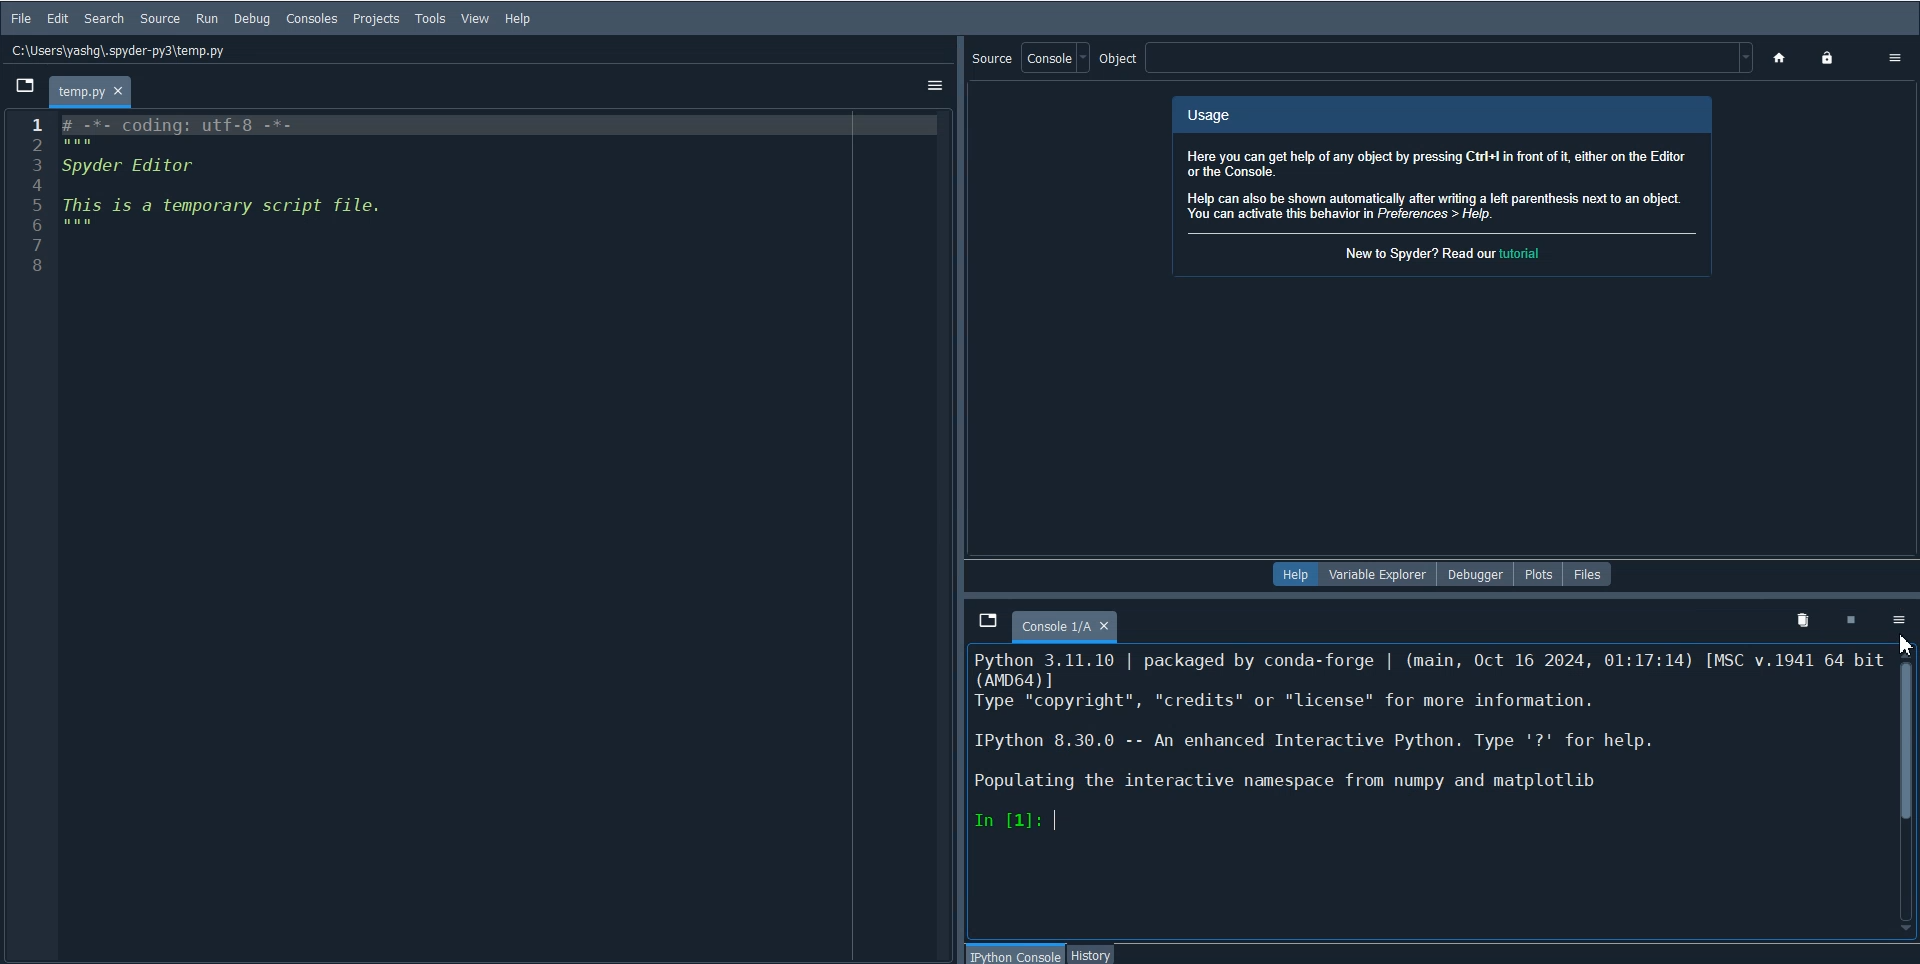  What do you see at coordinates (1896, 57) in the screenshot?
I see `Option` at bounding box center [1896, 57].